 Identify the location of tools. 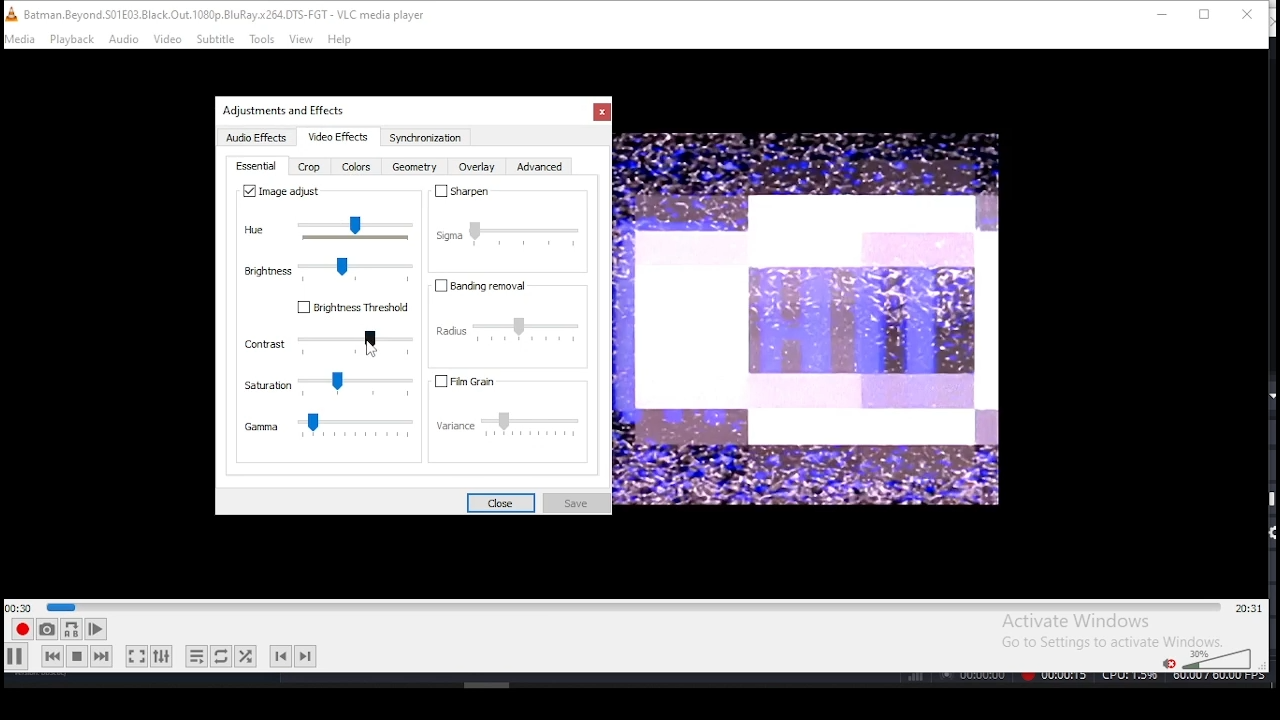
(262, 39).